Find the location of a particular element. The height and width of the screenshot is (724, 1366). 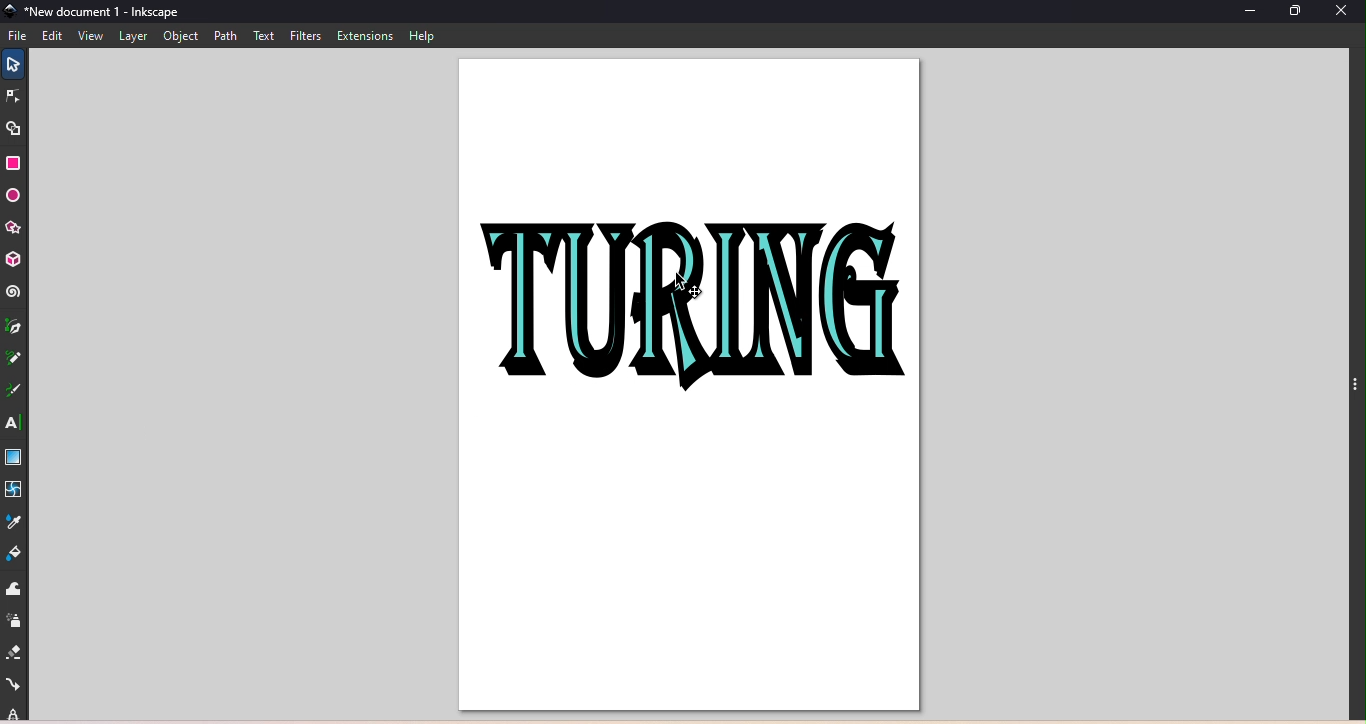

File is located at coordinates (19, 35).